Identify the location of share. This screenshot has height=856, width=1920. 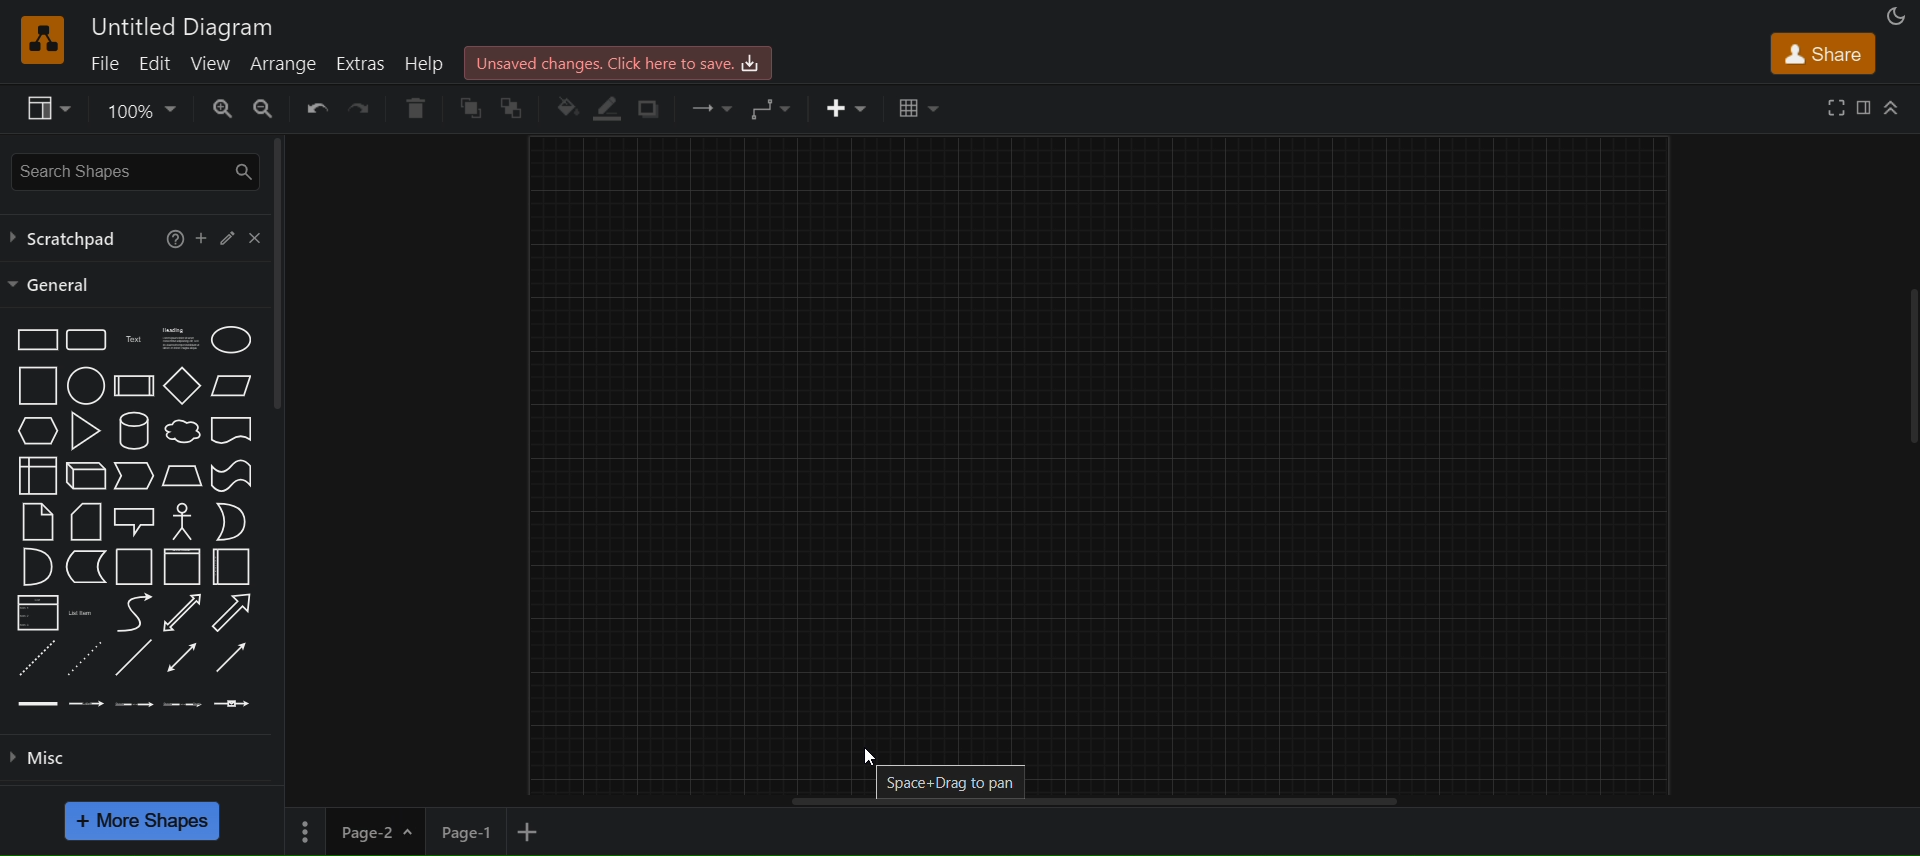
(1825, 51).